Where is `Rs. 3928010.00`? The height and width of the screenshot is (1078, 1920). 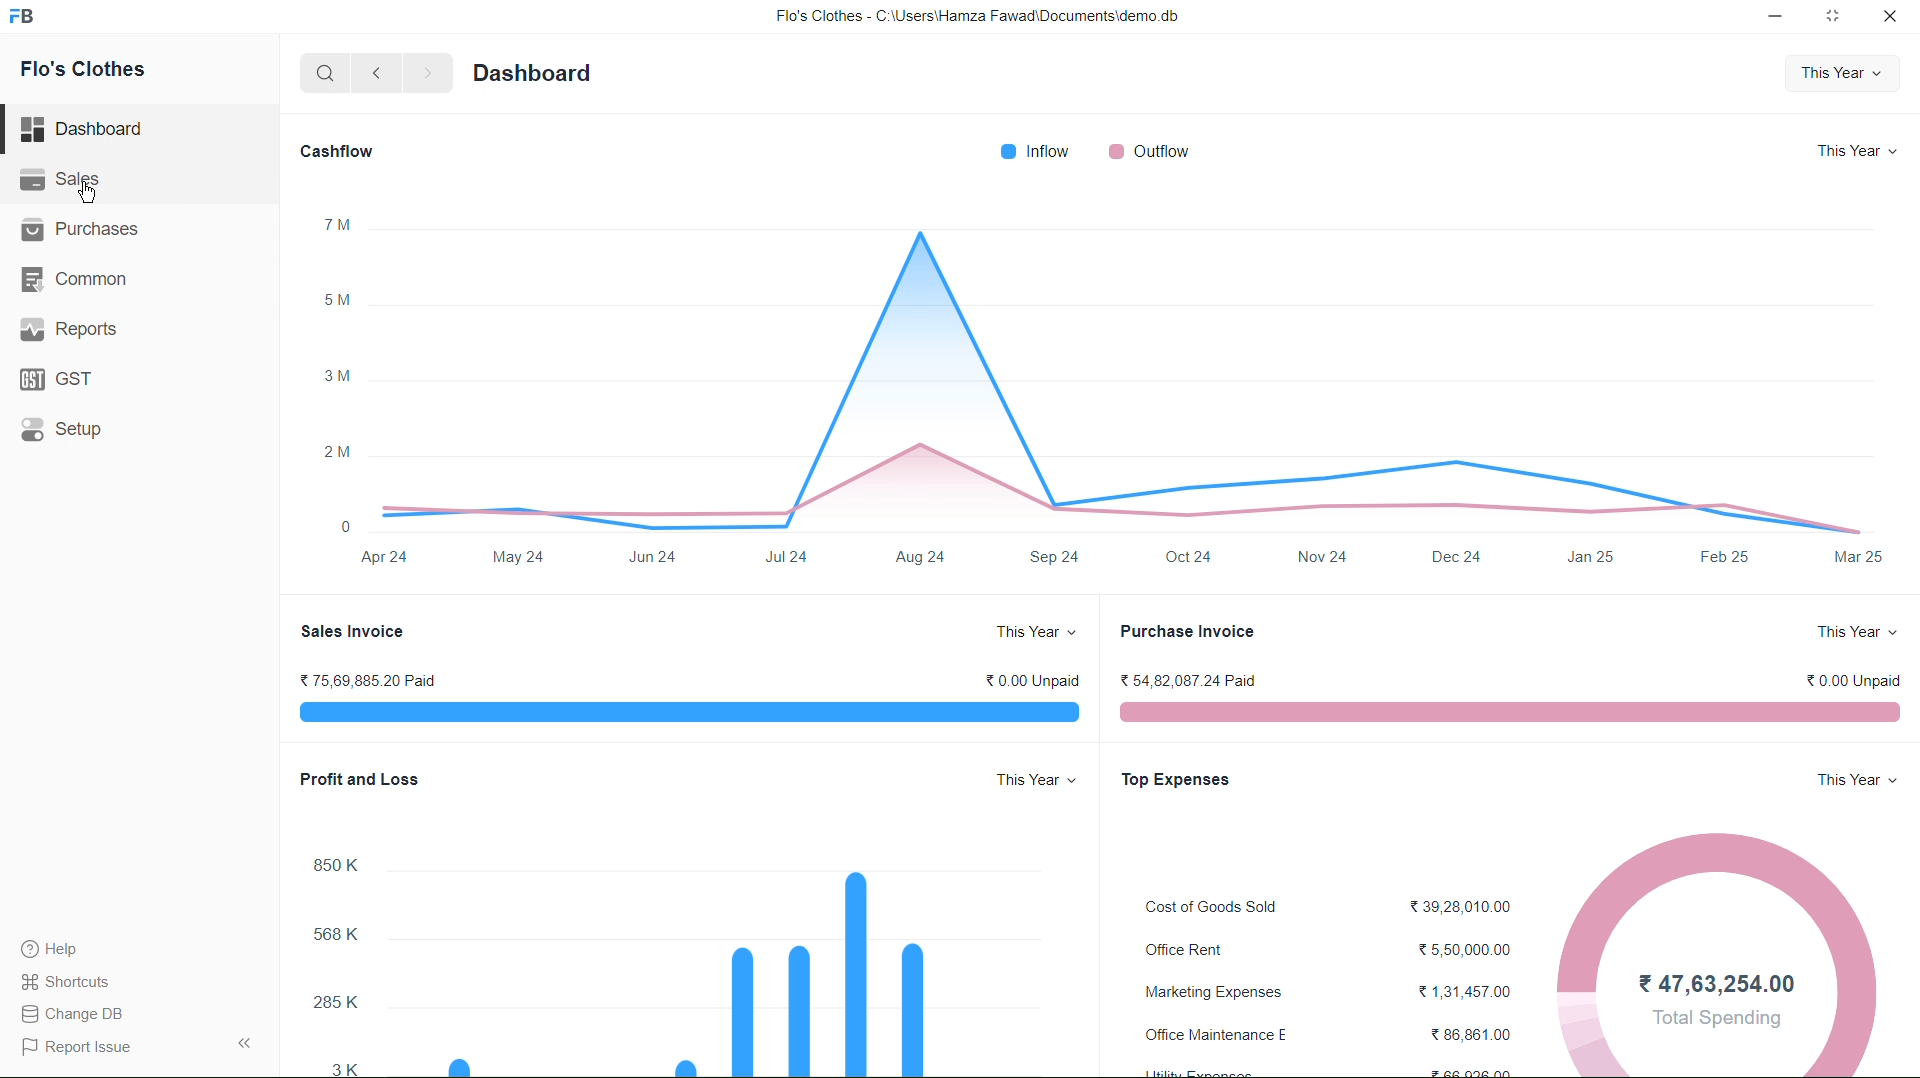 Rs. 3928010.00 is located at coordinates (1458, 902).